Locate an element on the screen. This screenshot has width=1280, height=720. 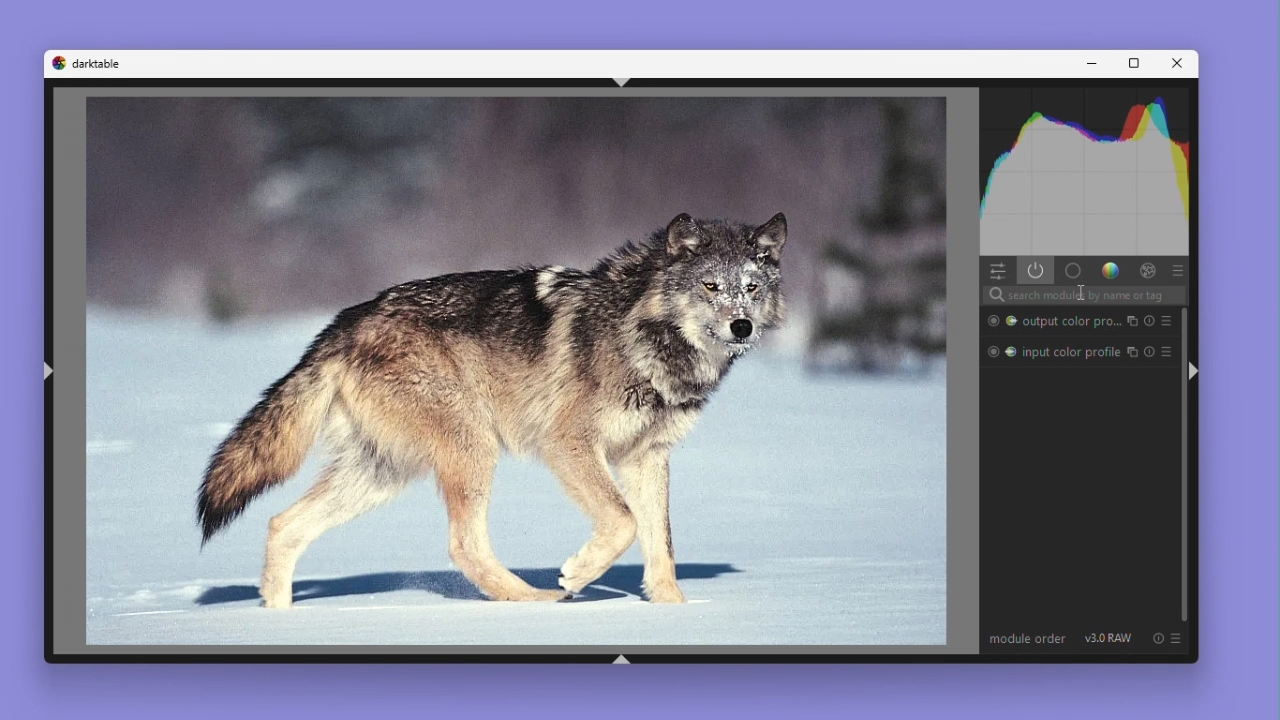
Radial Mask is located at coordinates (991, 321).